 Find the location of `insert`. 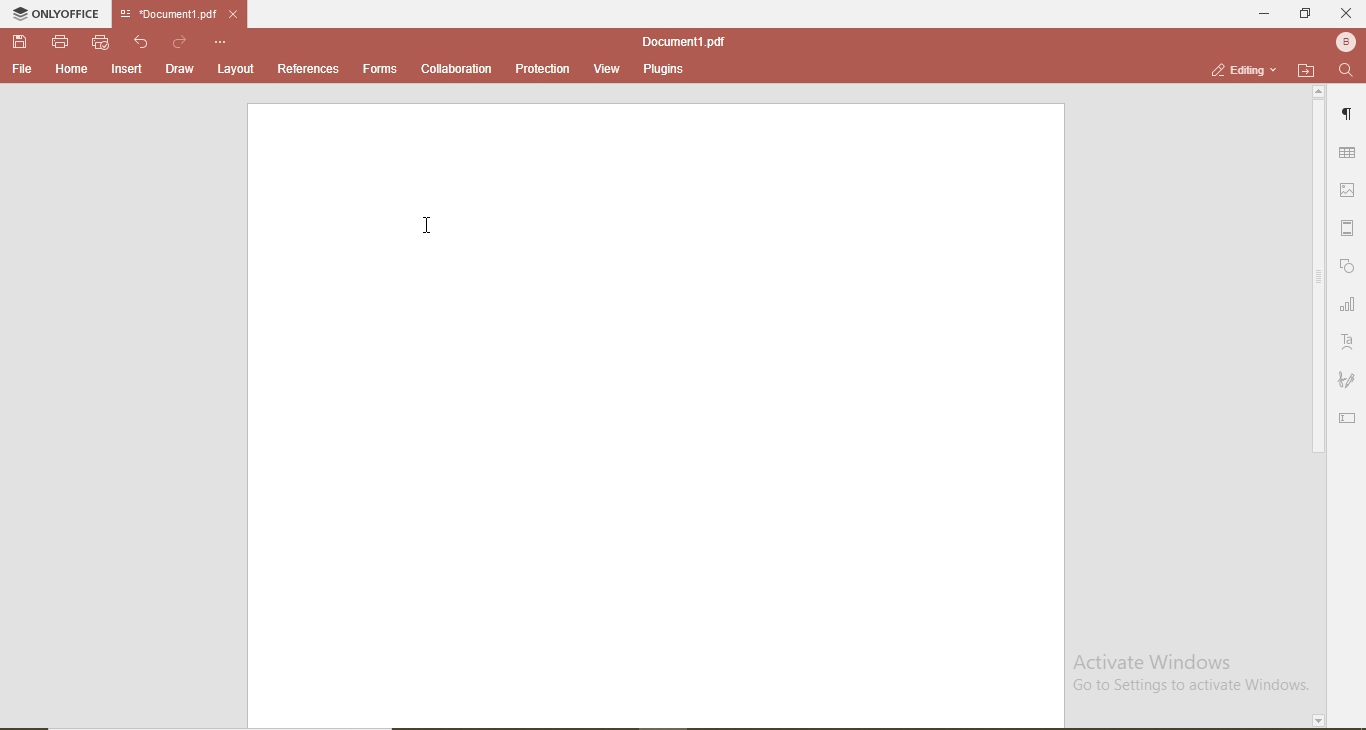

insert is located at coordinates (127, 71).